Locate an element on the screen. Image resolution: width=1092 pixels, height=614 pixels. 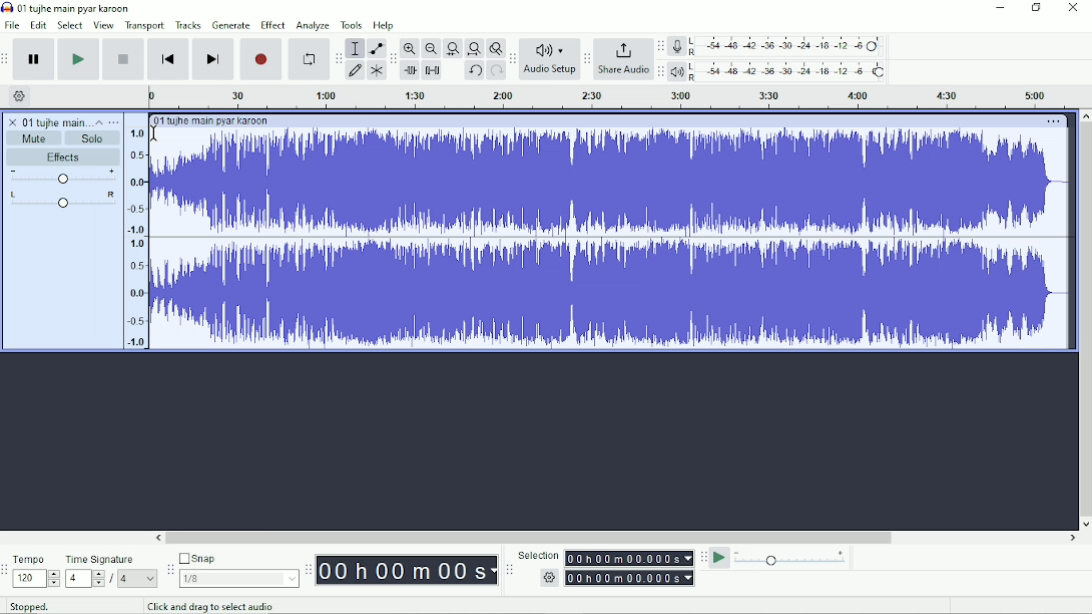
Audio is located at coordinates (612, 238).